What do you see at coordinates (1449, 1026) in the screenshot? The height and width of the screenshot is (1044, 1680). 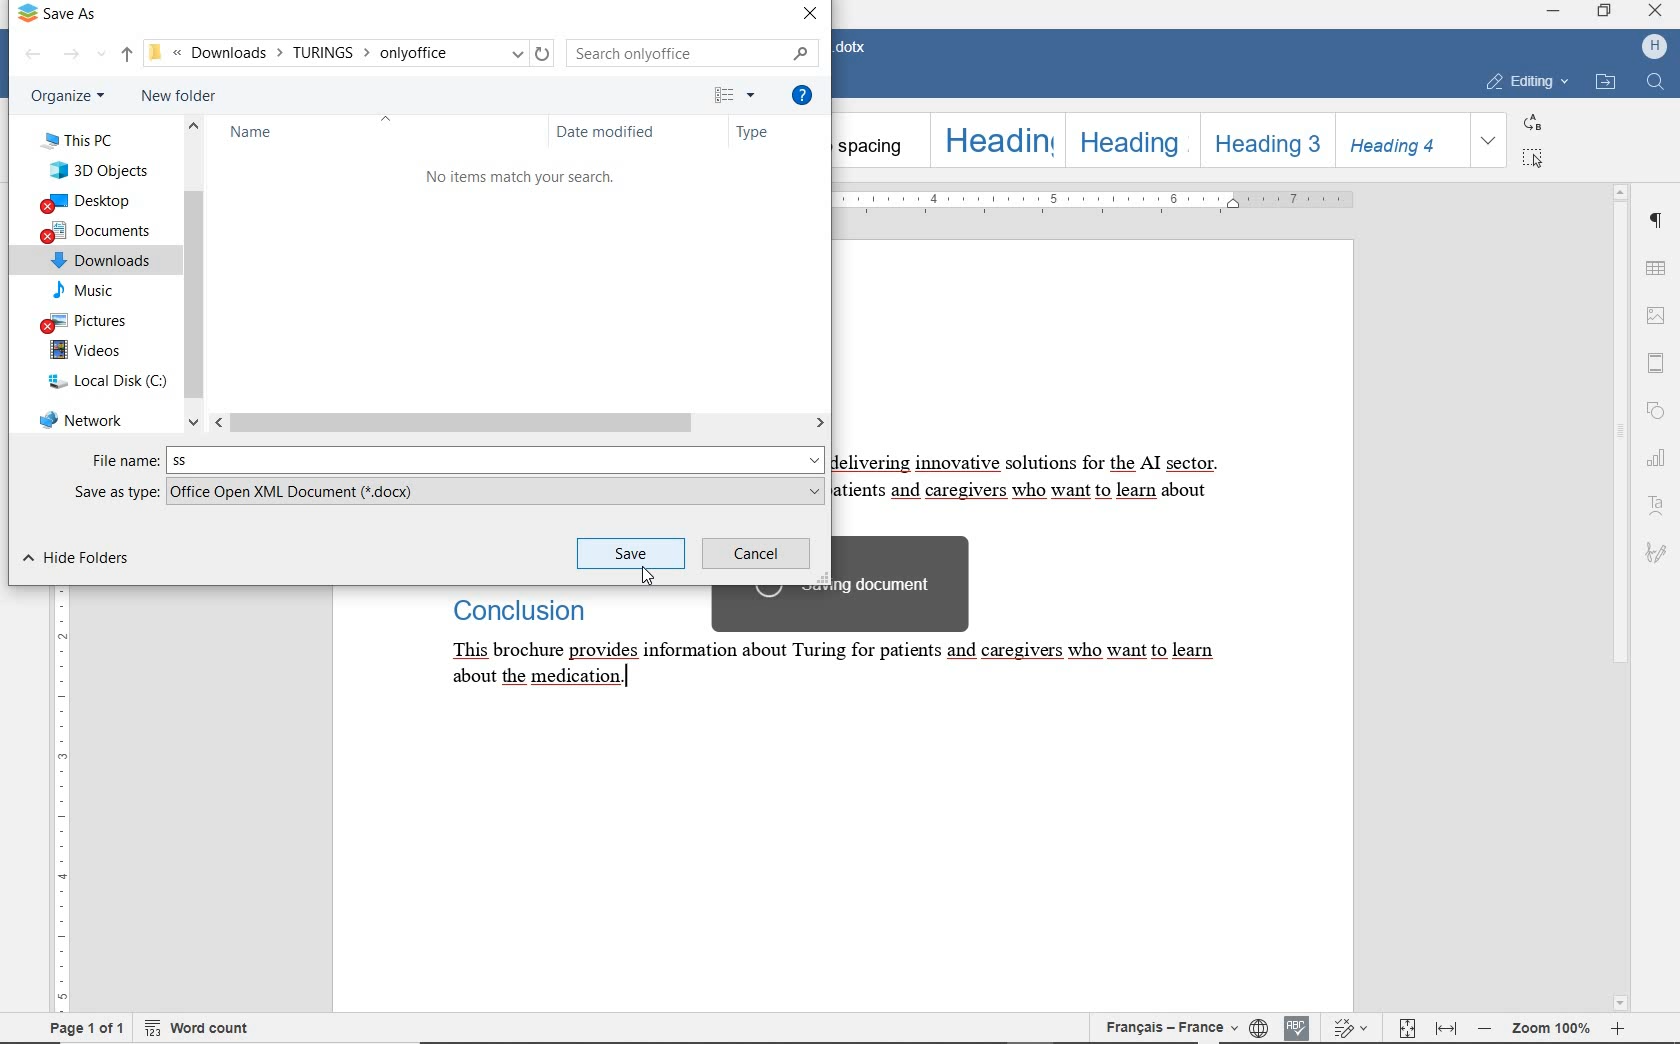 I see `fit to width` at bounding box center [1449, 1026].